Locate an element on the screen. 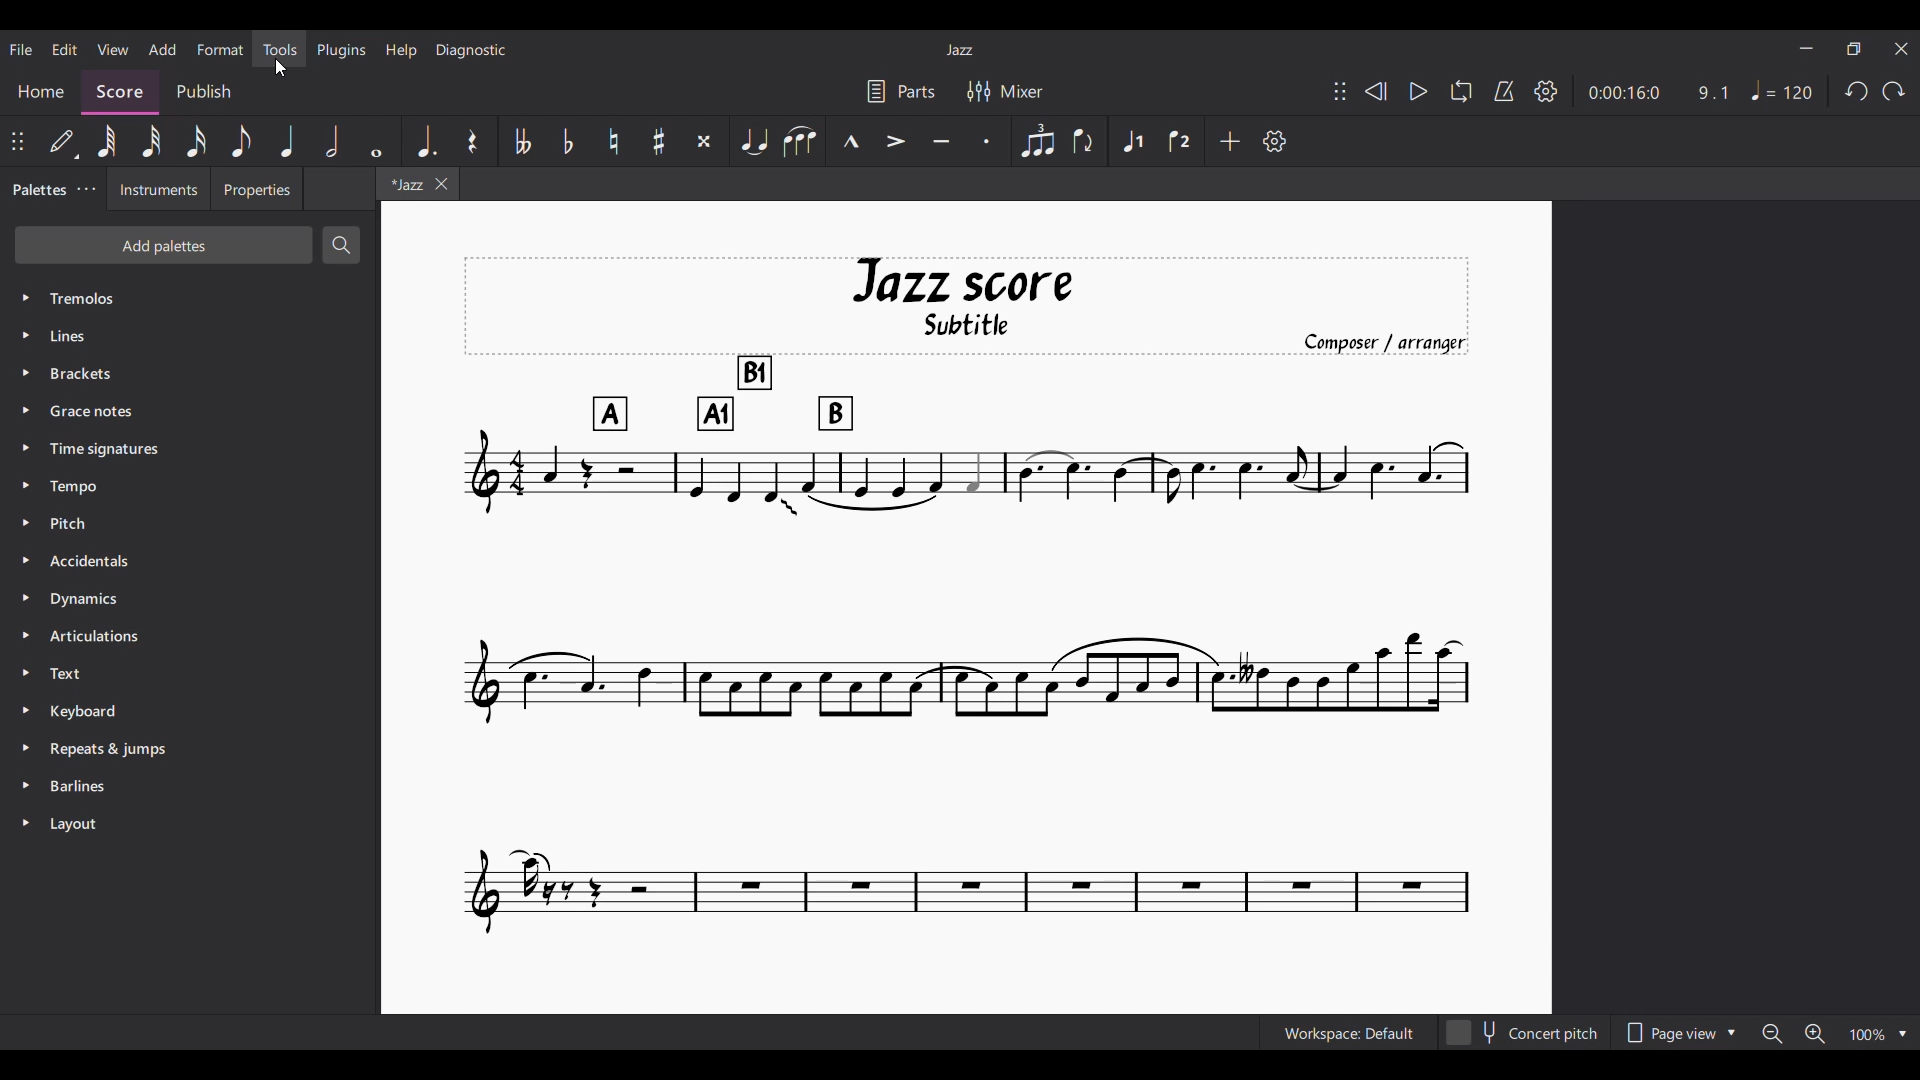  Cursor is located at coordinates (280, 68).